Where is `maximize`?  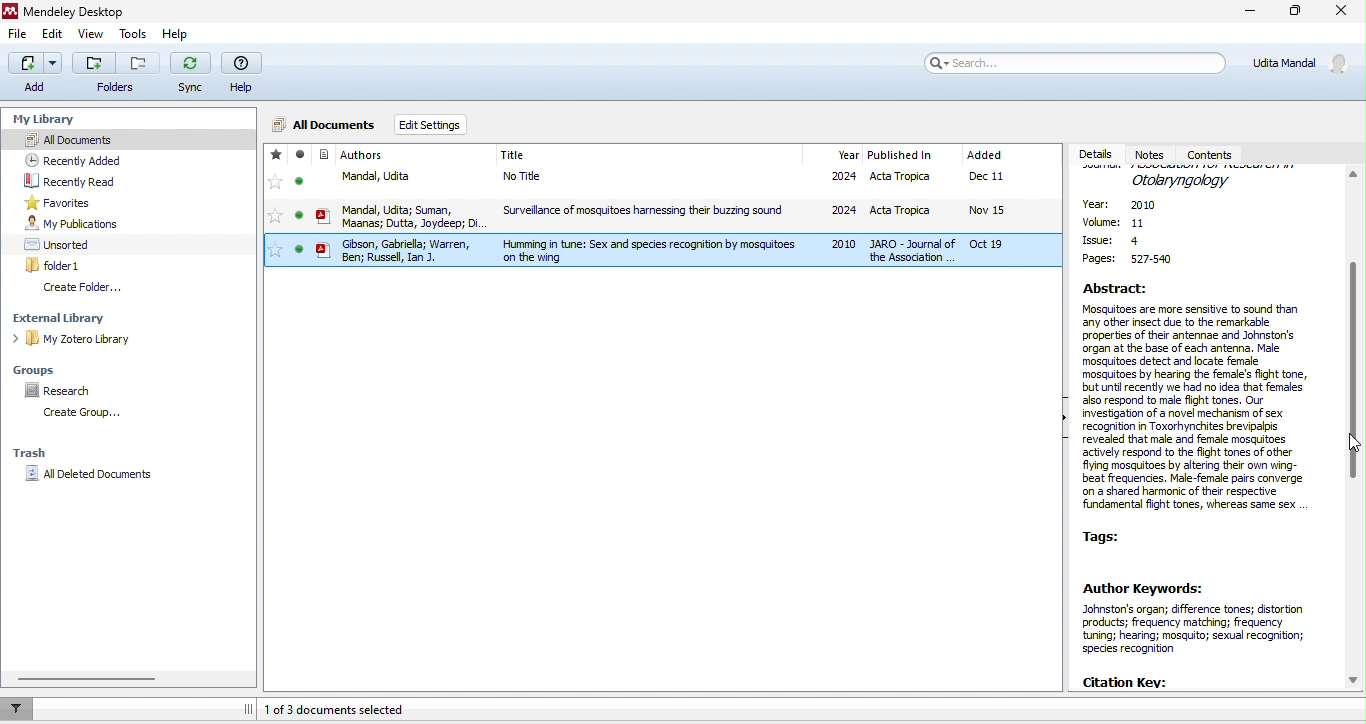 maximize is located at coordinates (1295, 14).